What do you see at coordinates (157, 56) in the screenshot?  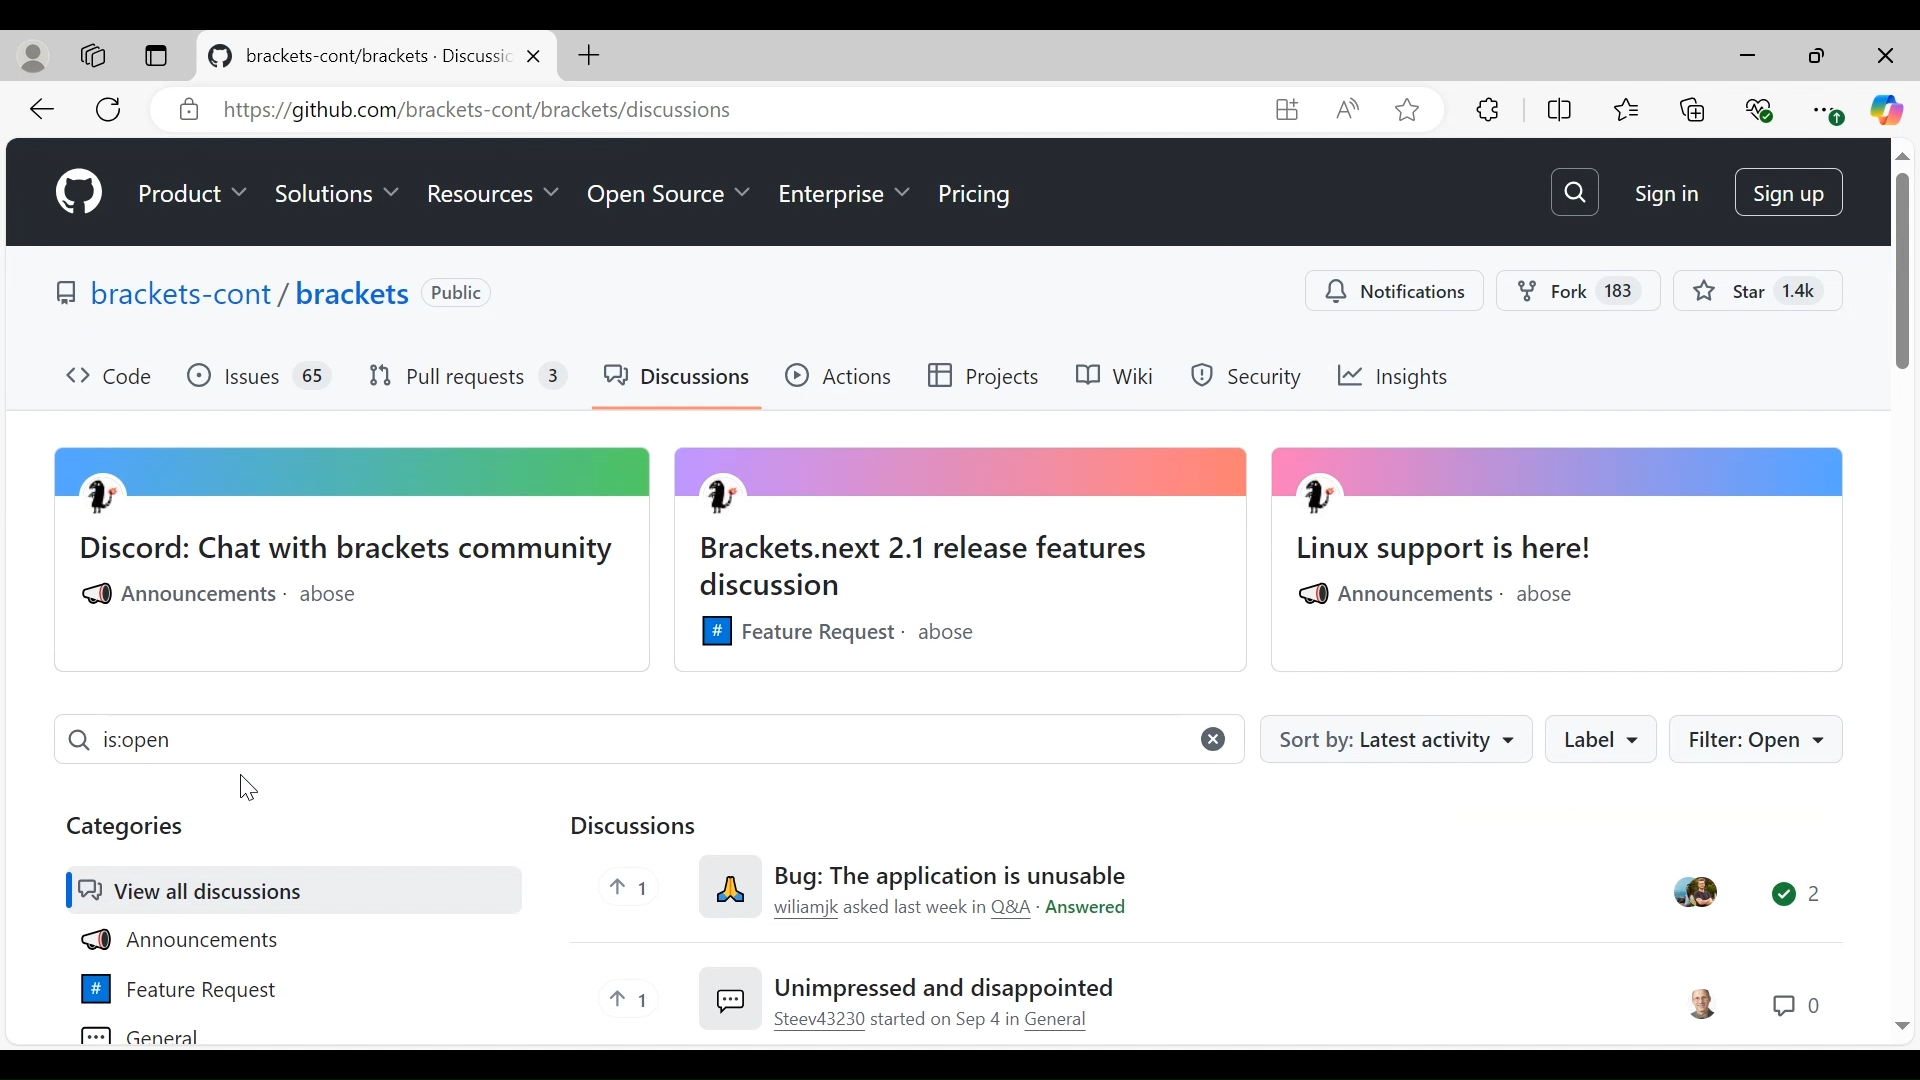 I see `Tab action menu` at bounding box center [157, 56].